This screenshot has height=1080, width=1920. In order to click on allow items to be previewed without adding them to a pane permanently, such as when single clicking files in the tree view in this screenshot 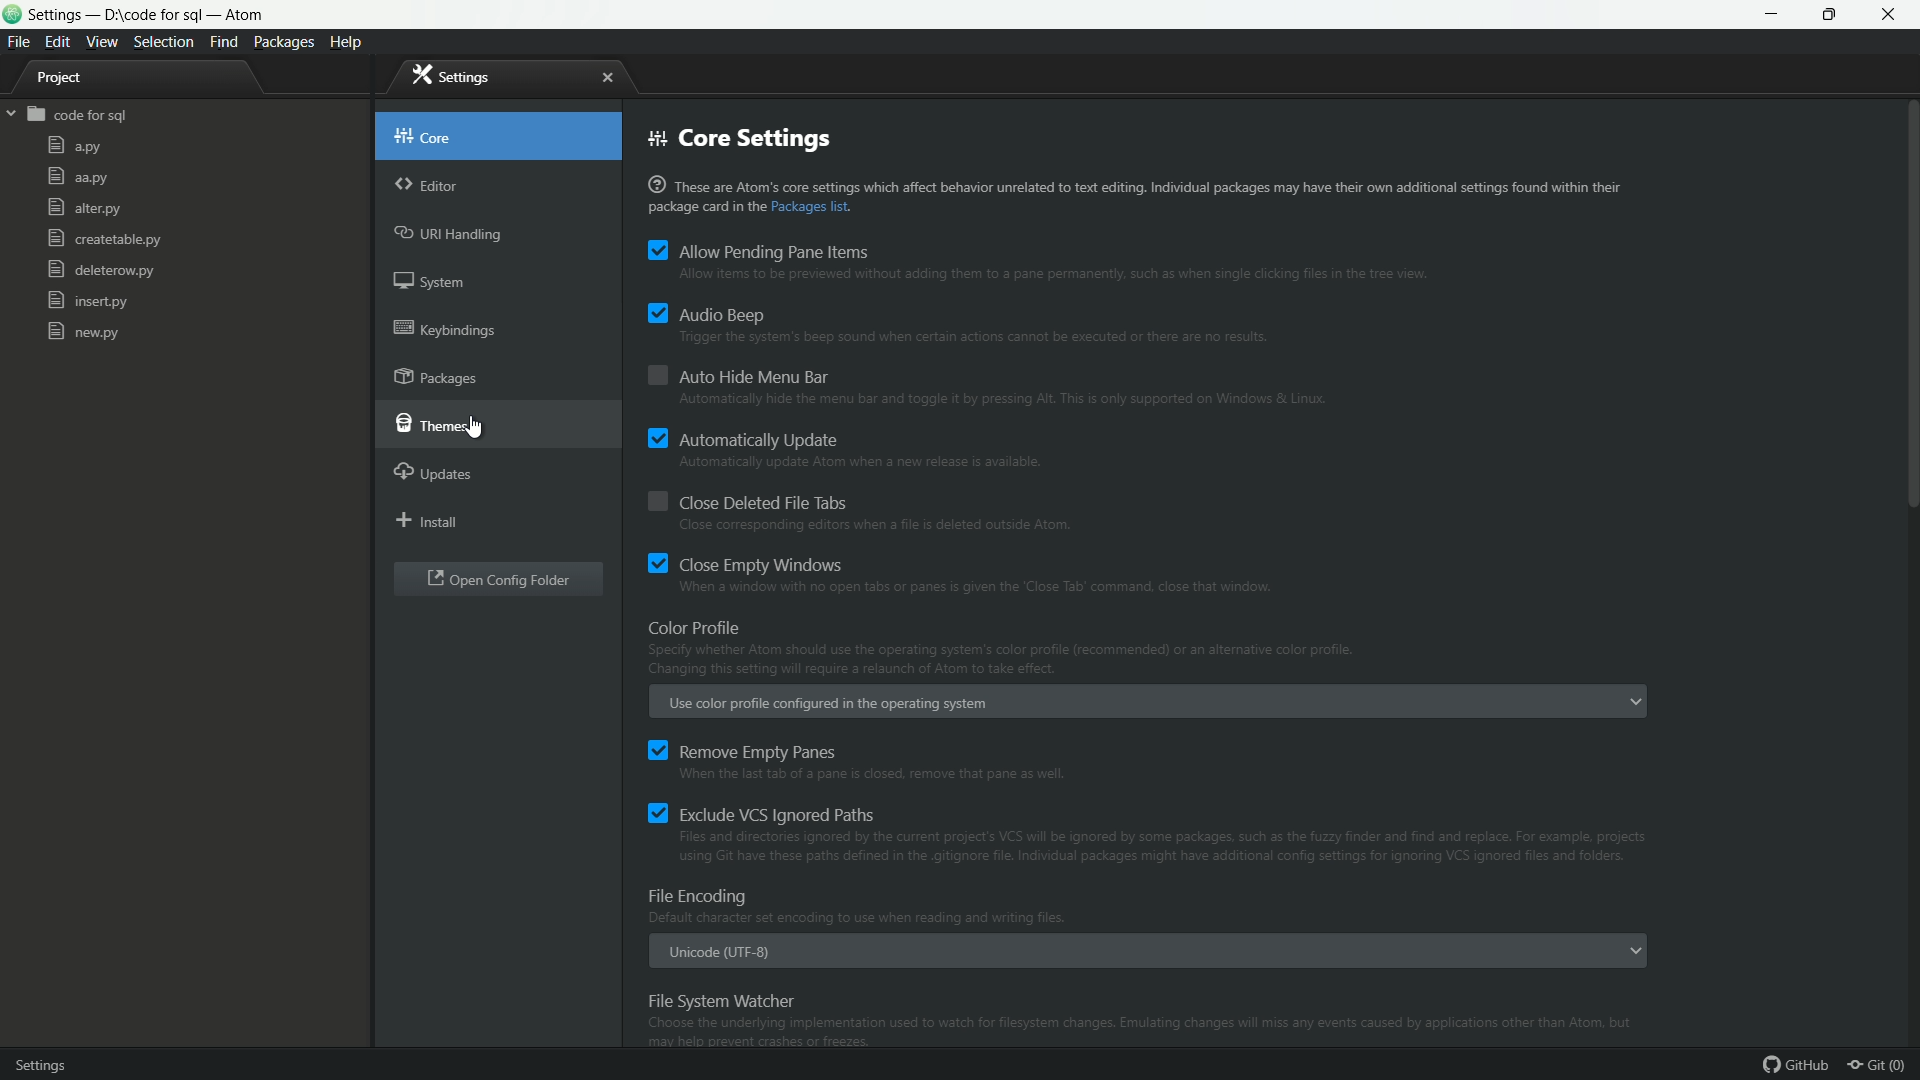, I will do `click(1050, 275)`.